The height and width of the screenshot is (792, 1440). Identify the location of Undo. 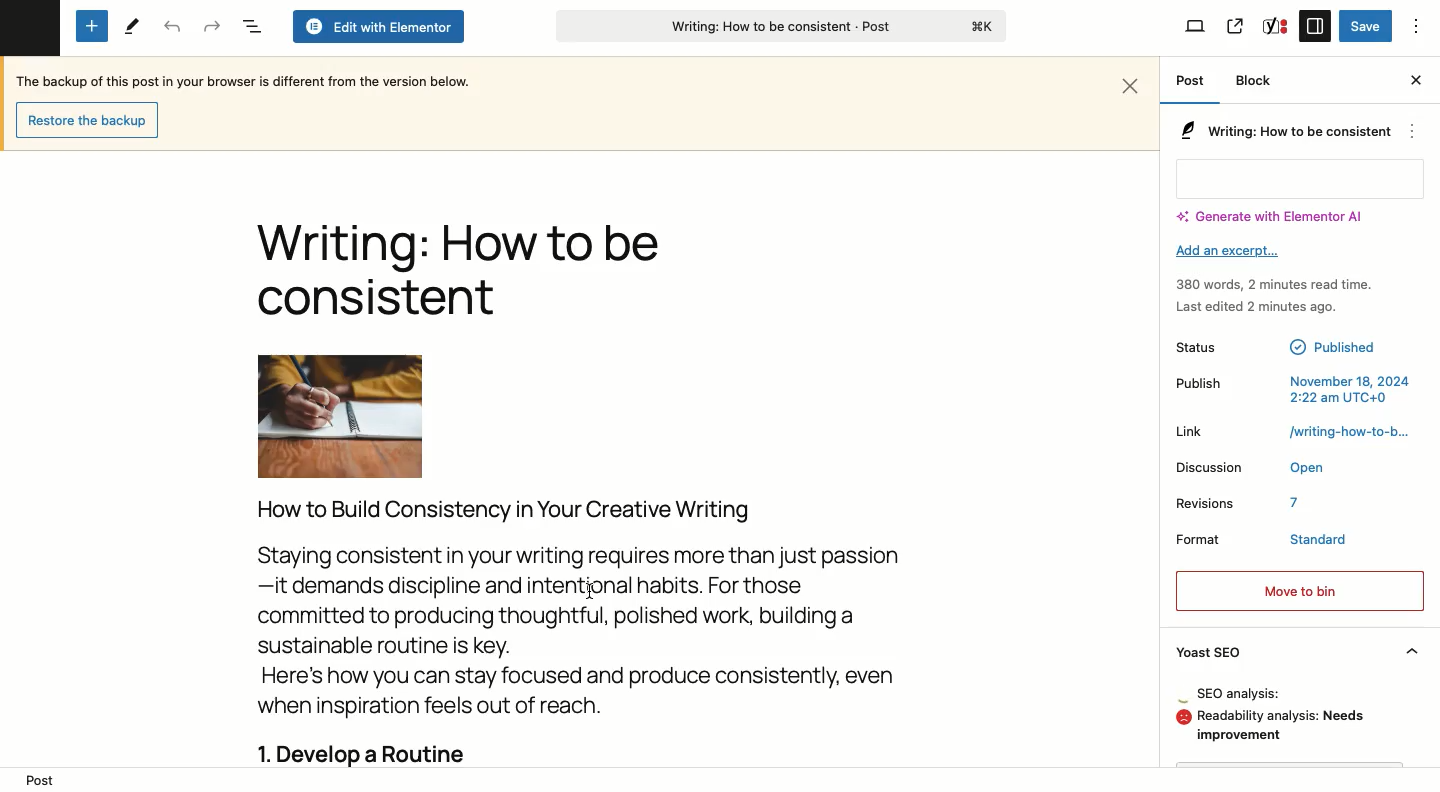
(172, 27).